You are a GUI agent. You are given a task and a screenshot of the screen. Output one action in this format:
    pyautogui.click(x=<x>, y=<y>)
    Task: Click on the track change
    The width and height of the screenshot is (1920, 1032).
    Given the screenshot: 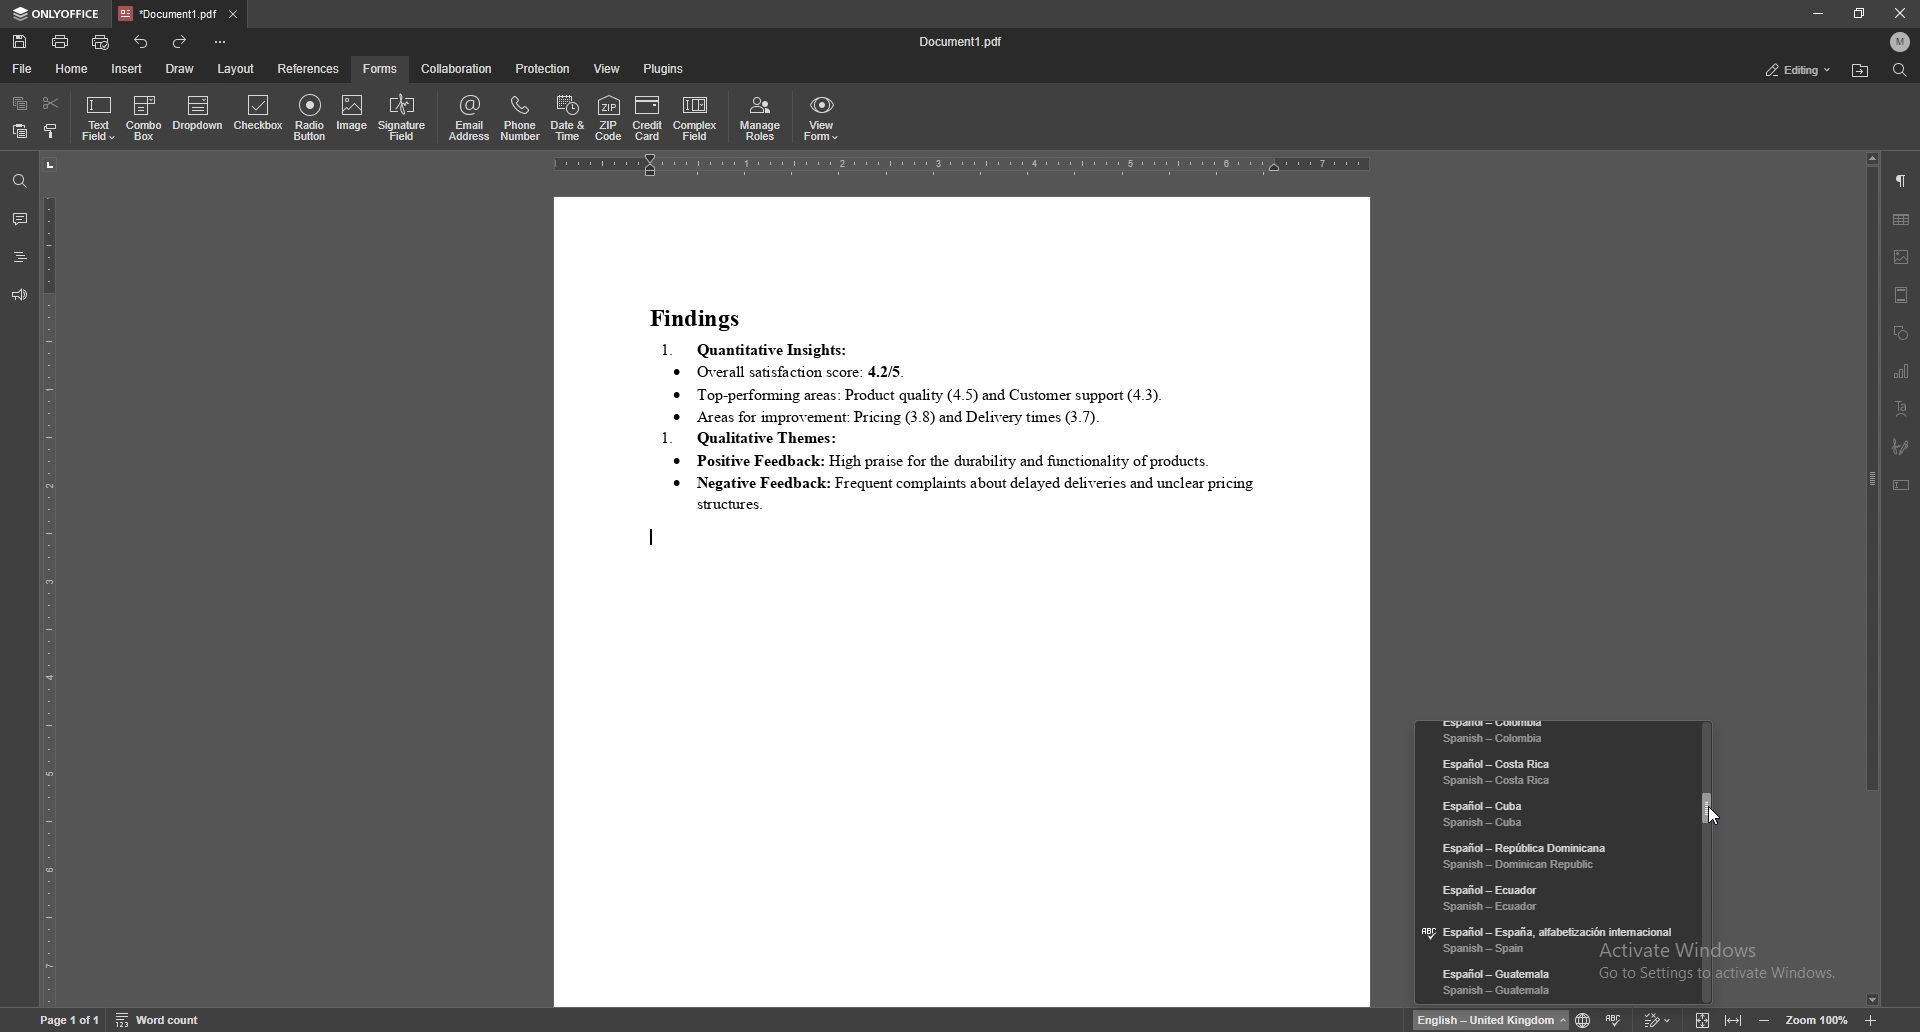 What is the action you would take?
    pyautogui.click(x=1652, y=1020)
    